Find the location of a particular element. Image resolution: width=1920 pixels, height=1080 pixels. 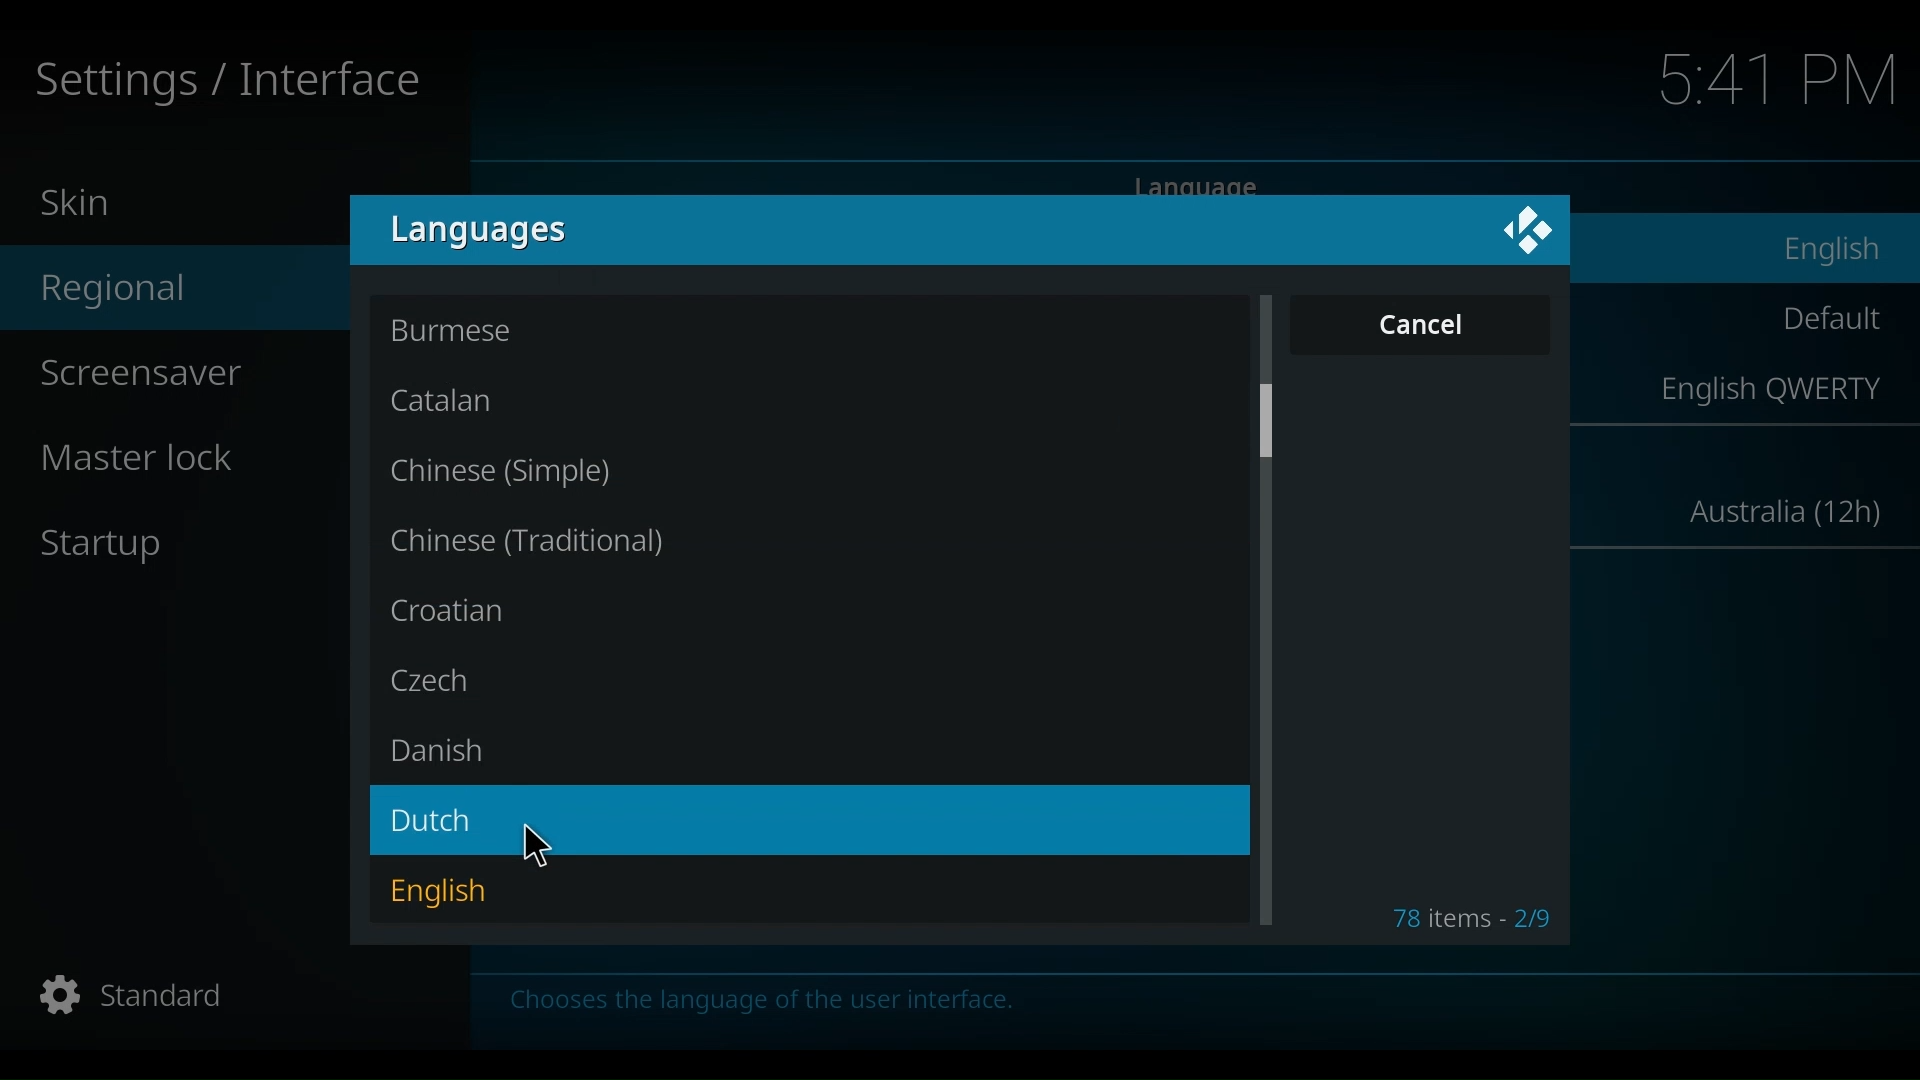

master lock is located at coordinates (160, 461).